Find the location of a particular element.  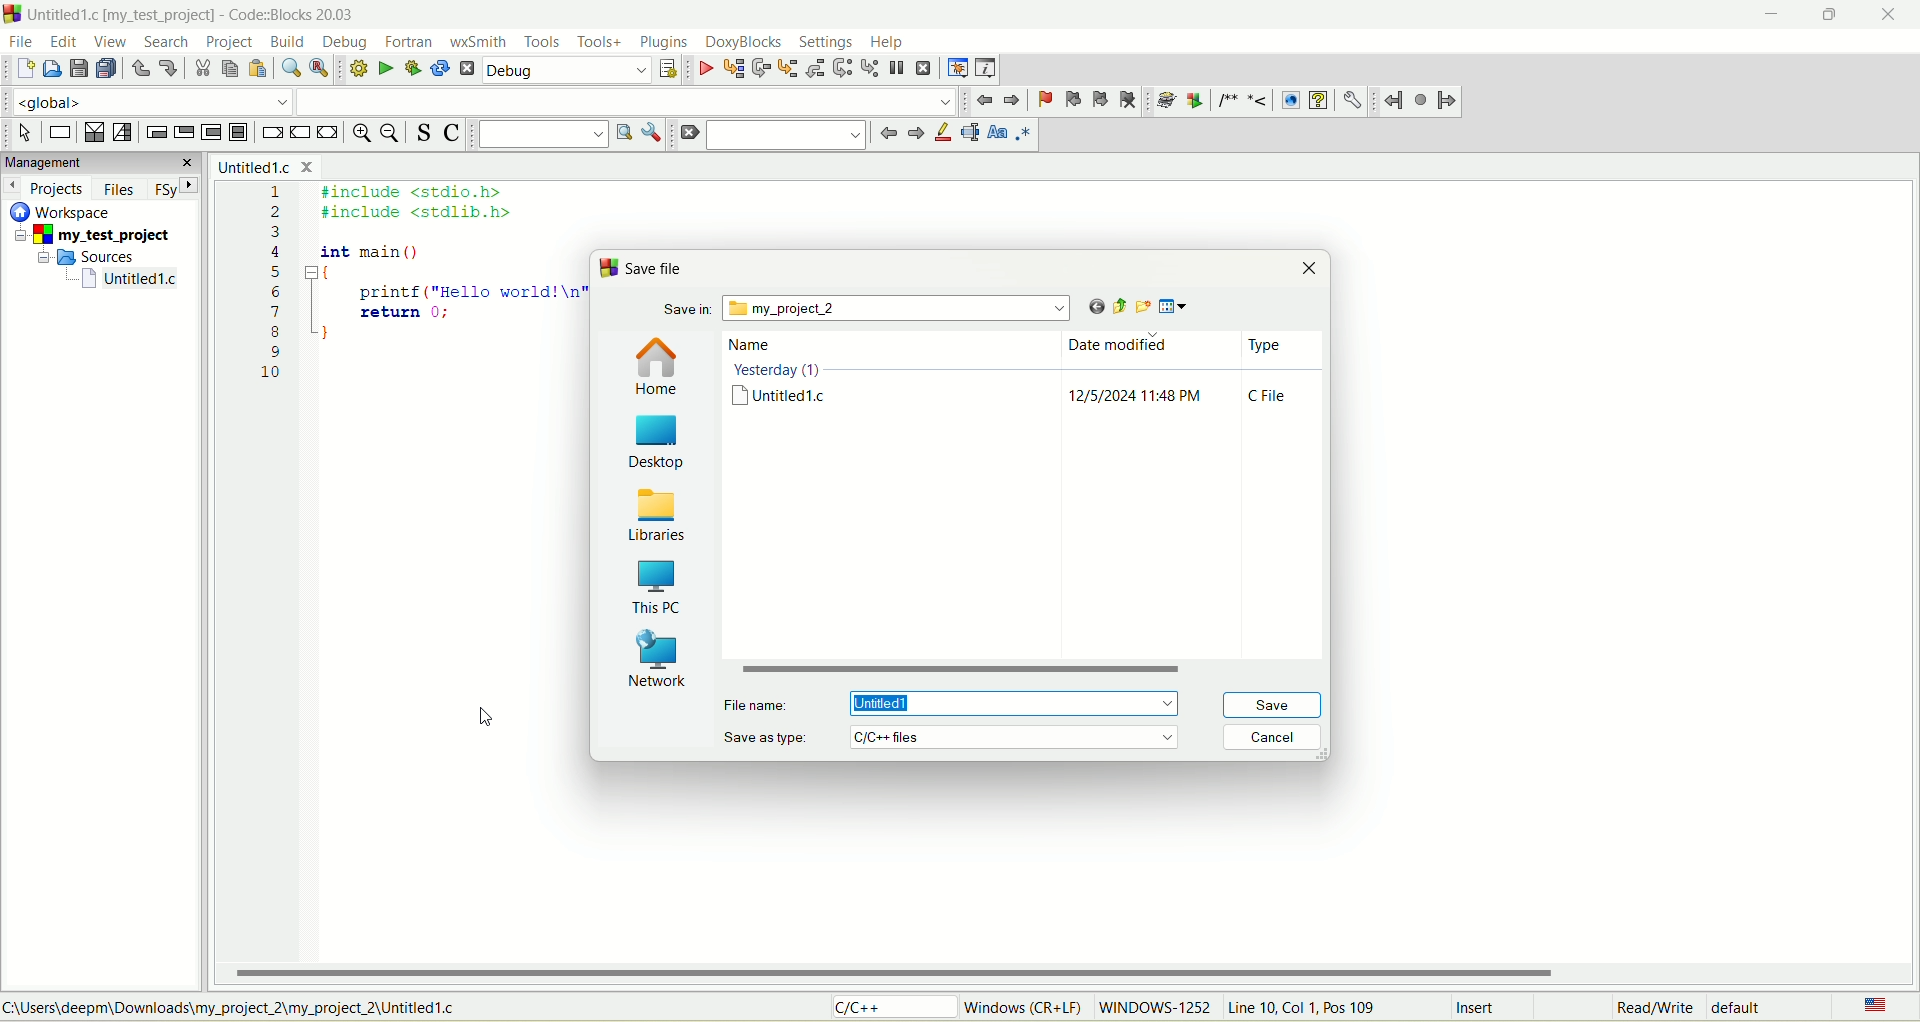

undo is located at coordinates (140, 72).